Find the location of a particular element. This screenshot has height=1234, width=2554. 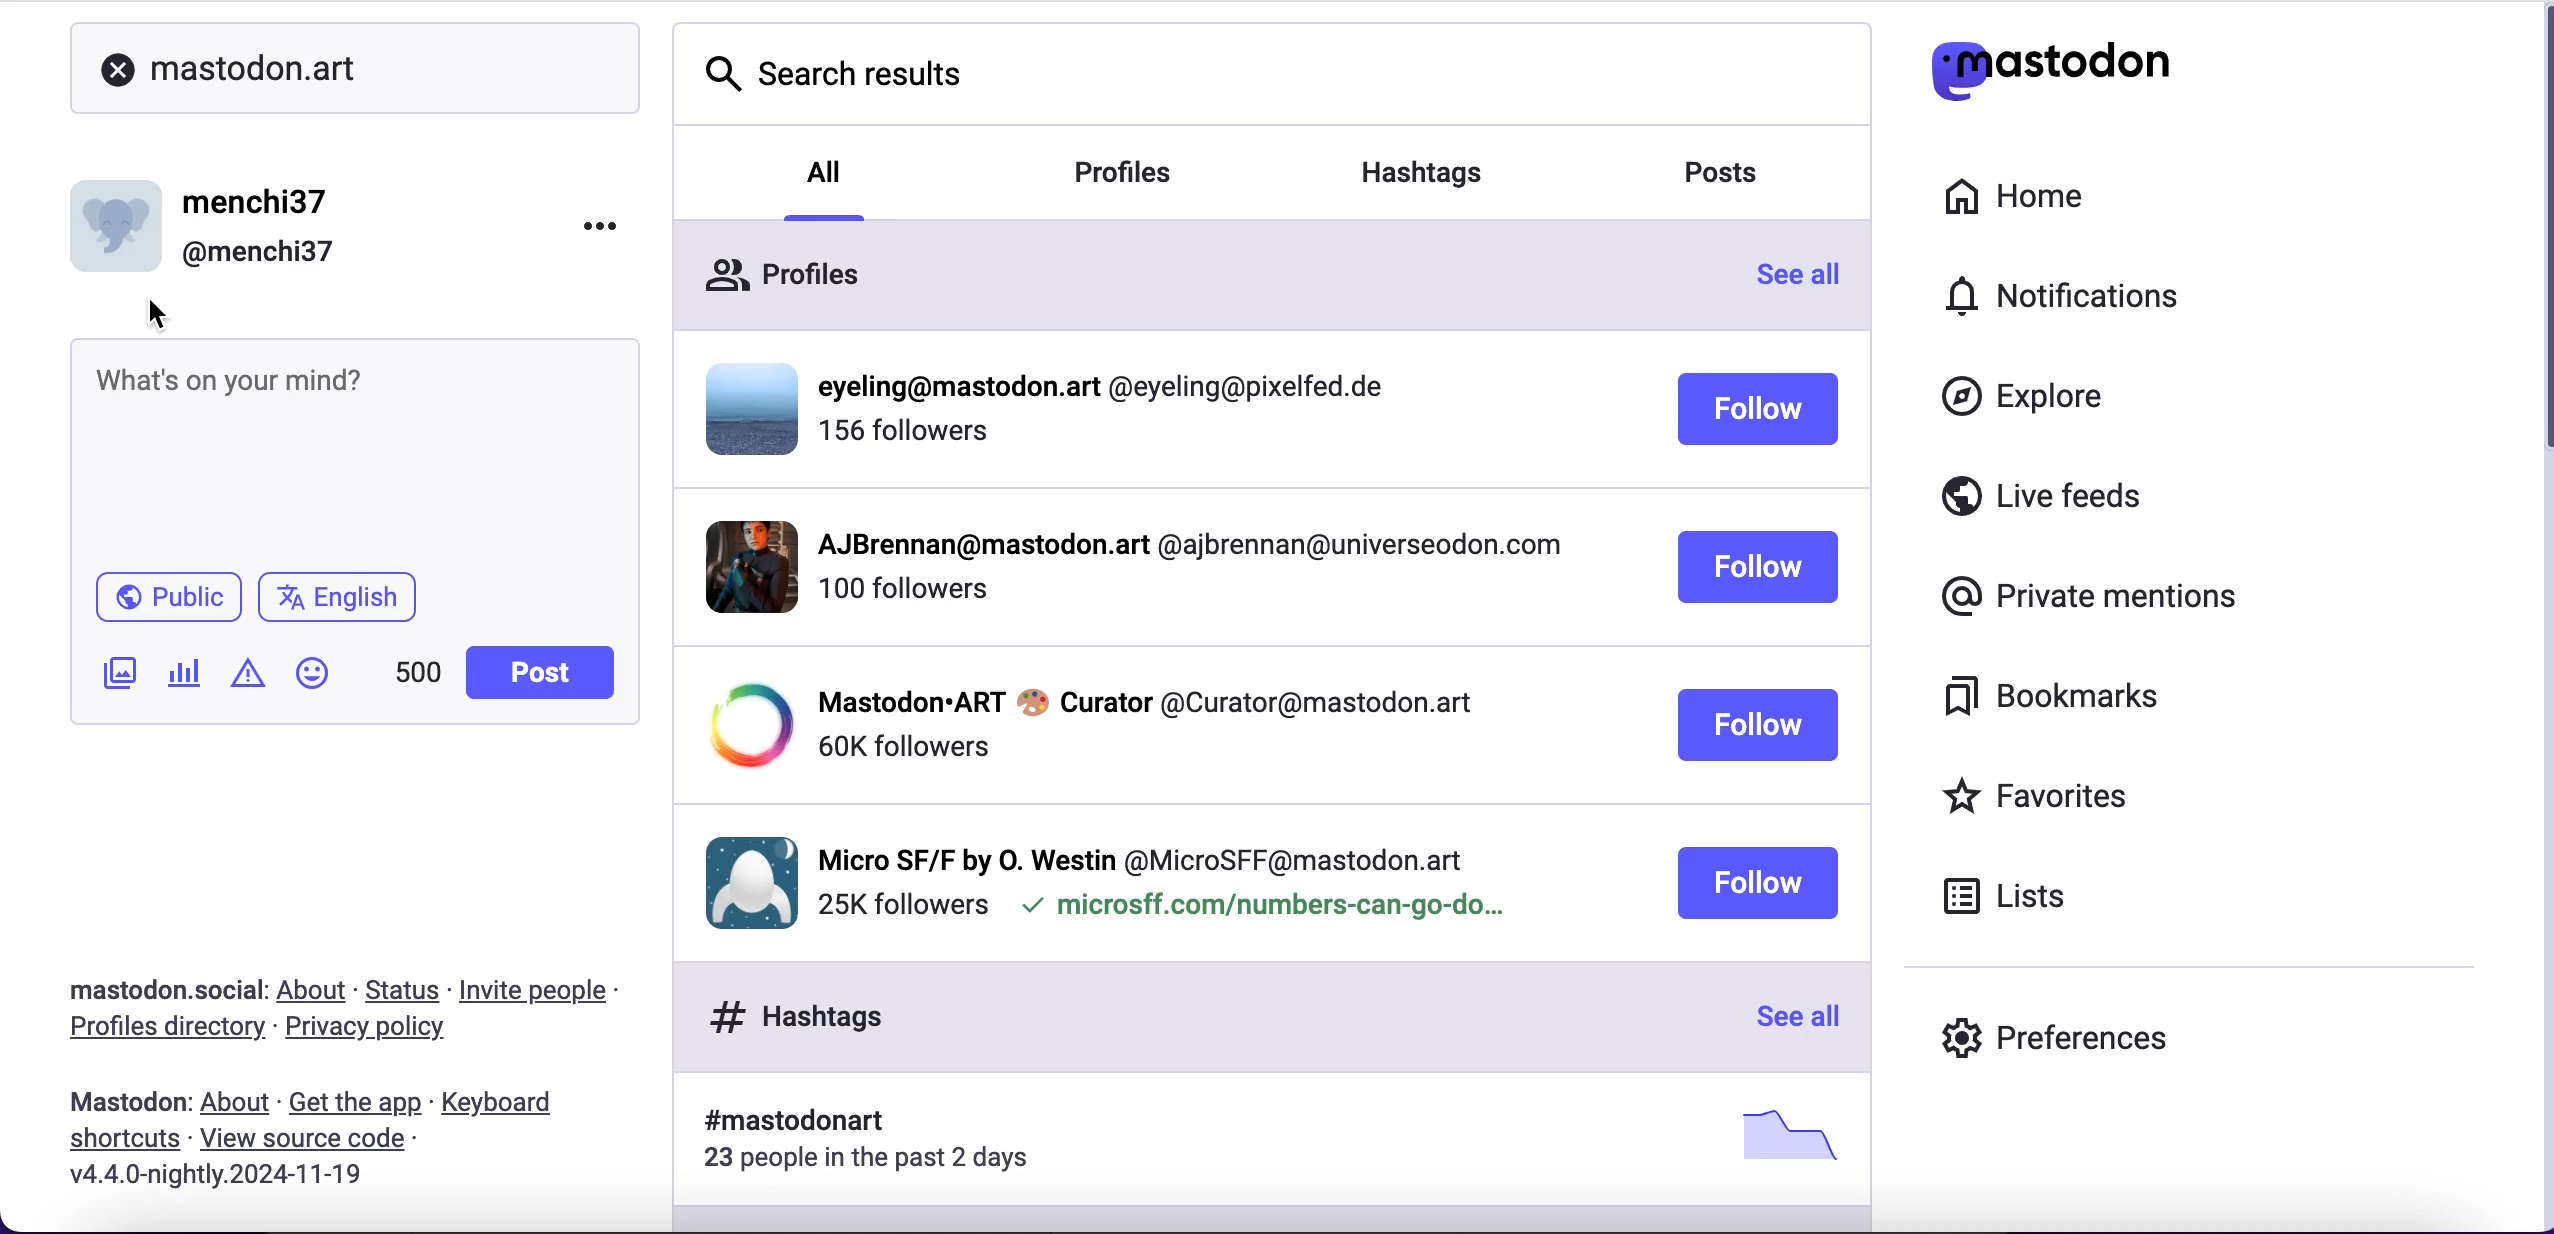

profiles see all is located at coordinates (1272, 279).